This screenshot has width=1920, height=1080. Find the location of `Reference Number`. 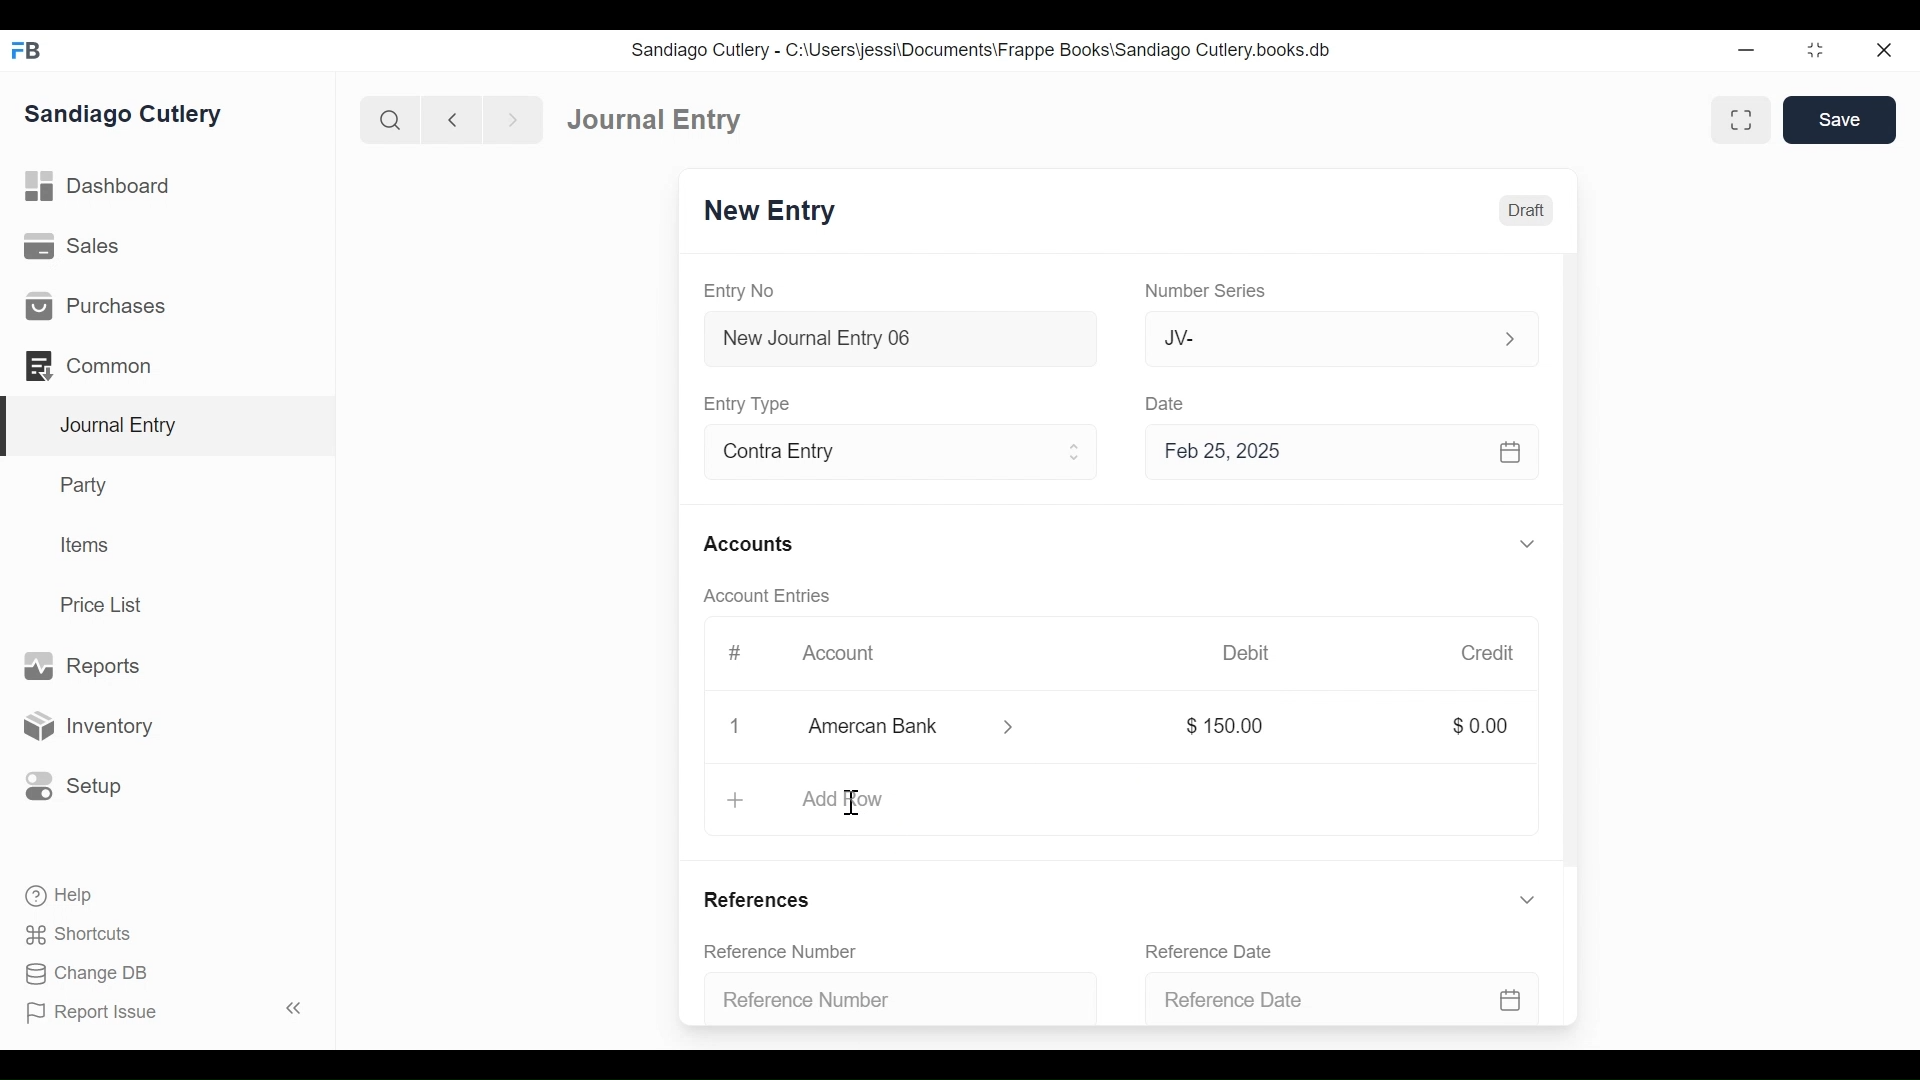

Reference Number is located at coordinates (892, 996).